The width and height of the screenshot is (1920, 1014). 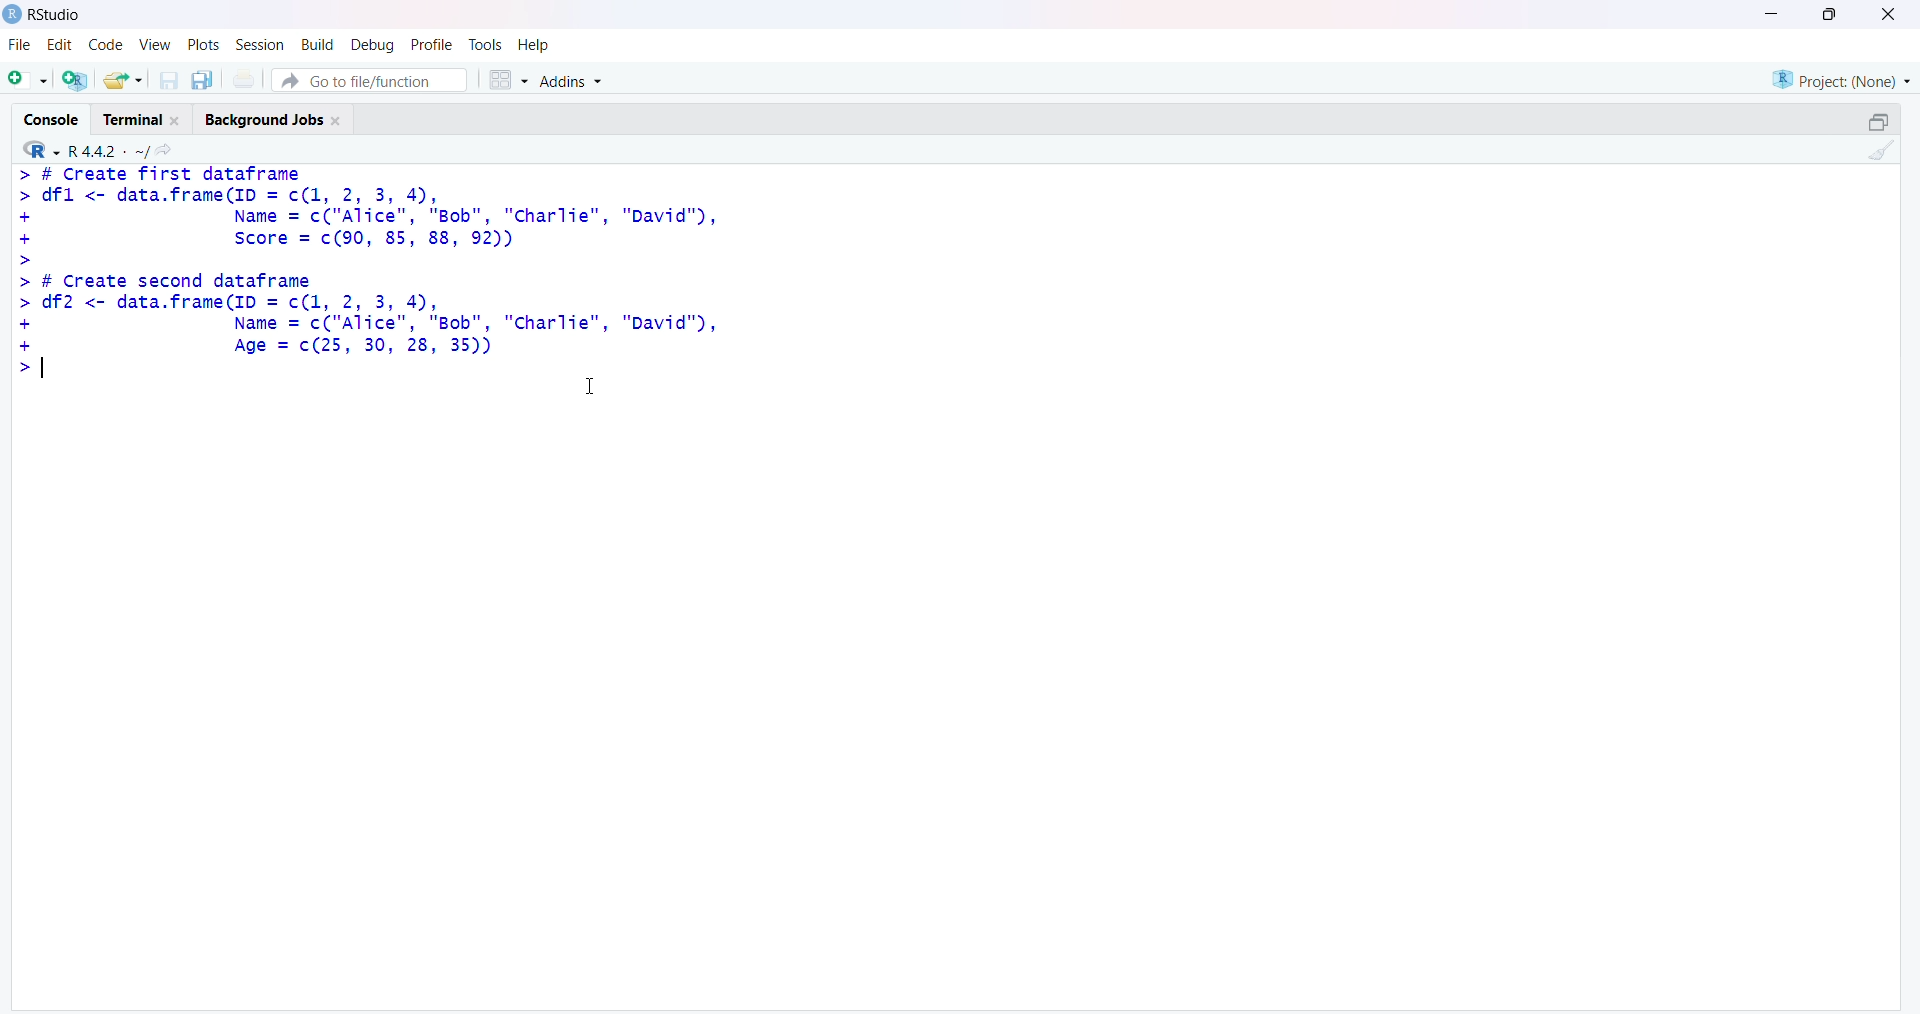 What do you see at coordinates (60, 45) in the screenshot?
I see `edit` at bounding box center [60, 45].